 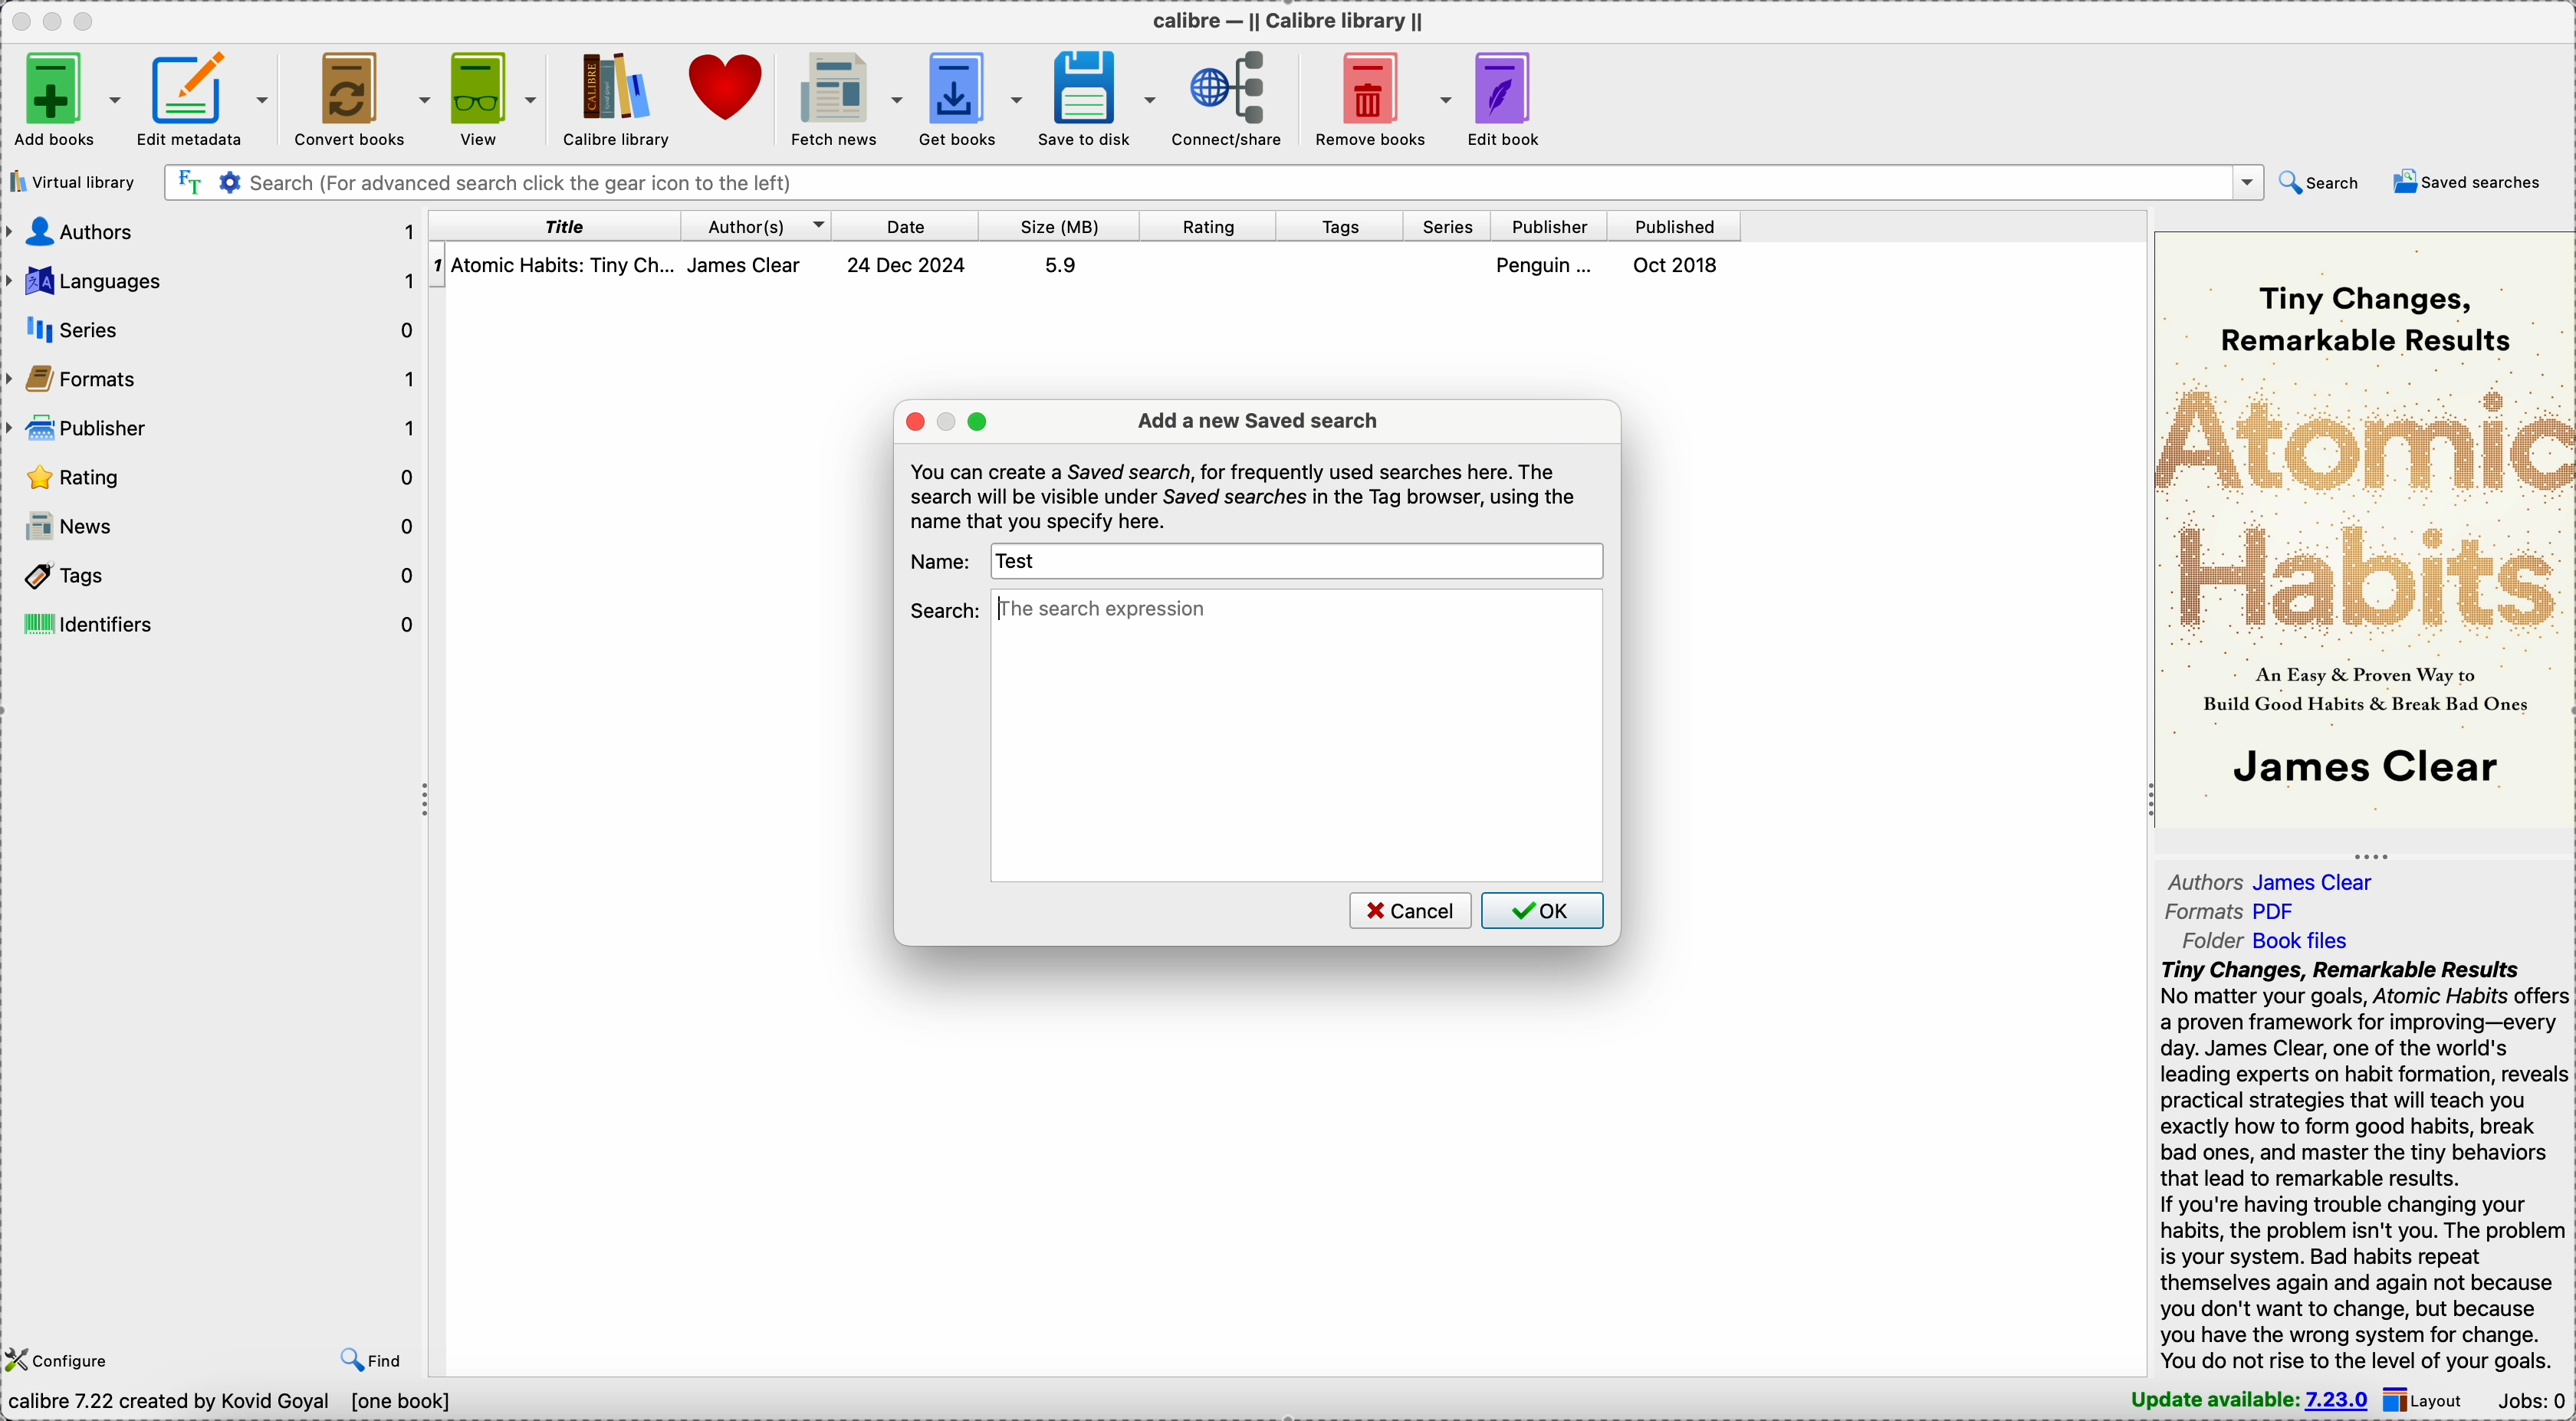 What do you see at coordinates (1517, 98) in the screenshot?
I see `edit book` at bounding box center [1517, 98].